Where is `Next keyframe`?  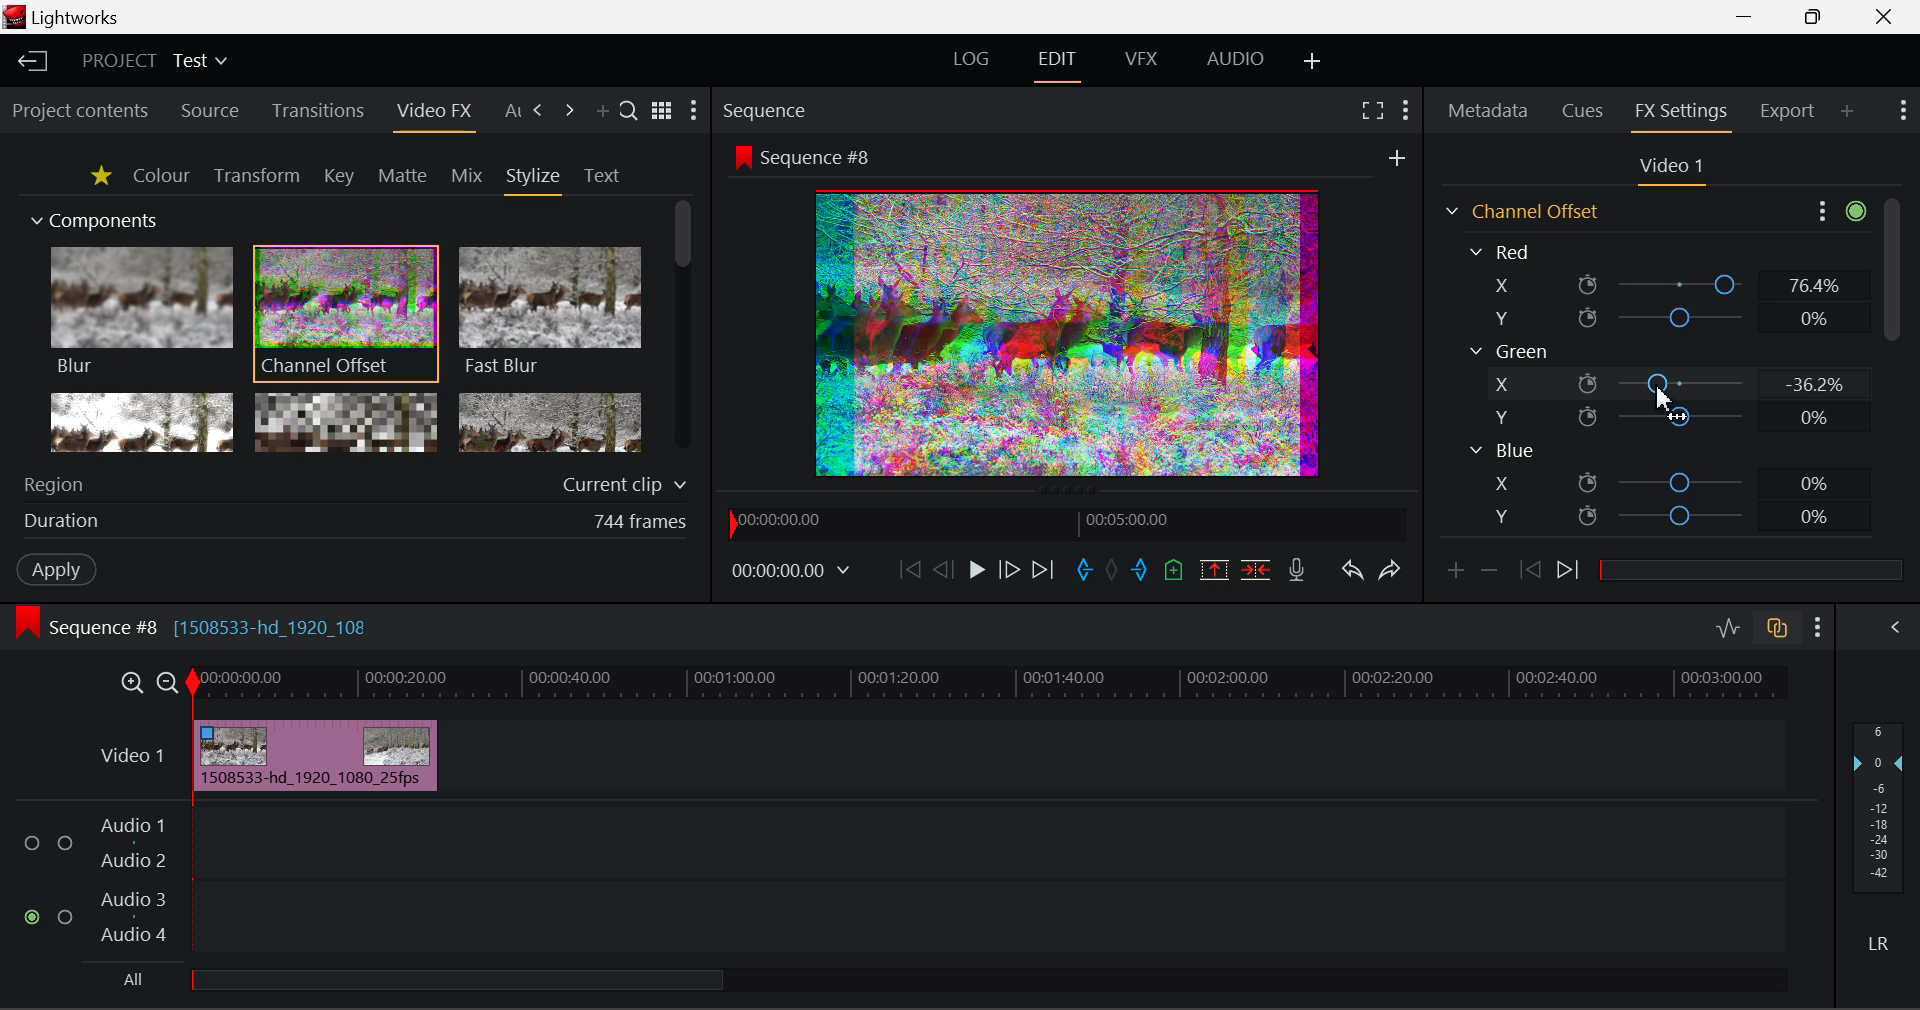 Next keyframe is located at coordinates (1571, 573).